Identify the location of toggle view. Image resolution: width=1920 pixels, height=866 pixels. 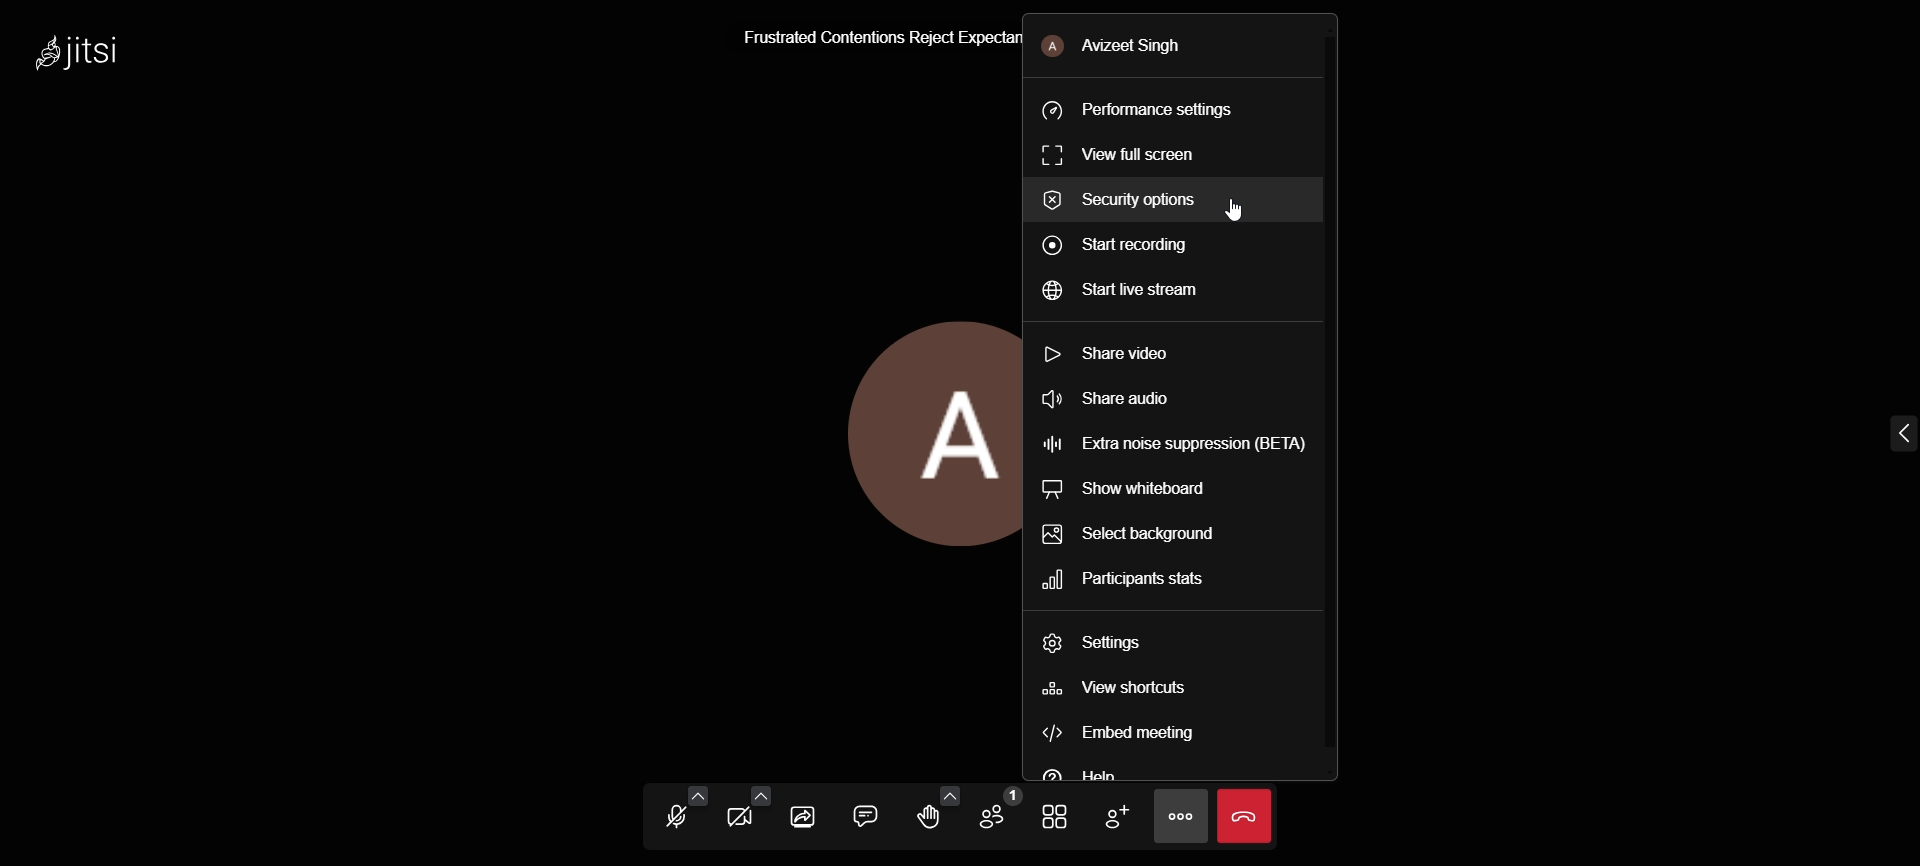
(1054, 816).